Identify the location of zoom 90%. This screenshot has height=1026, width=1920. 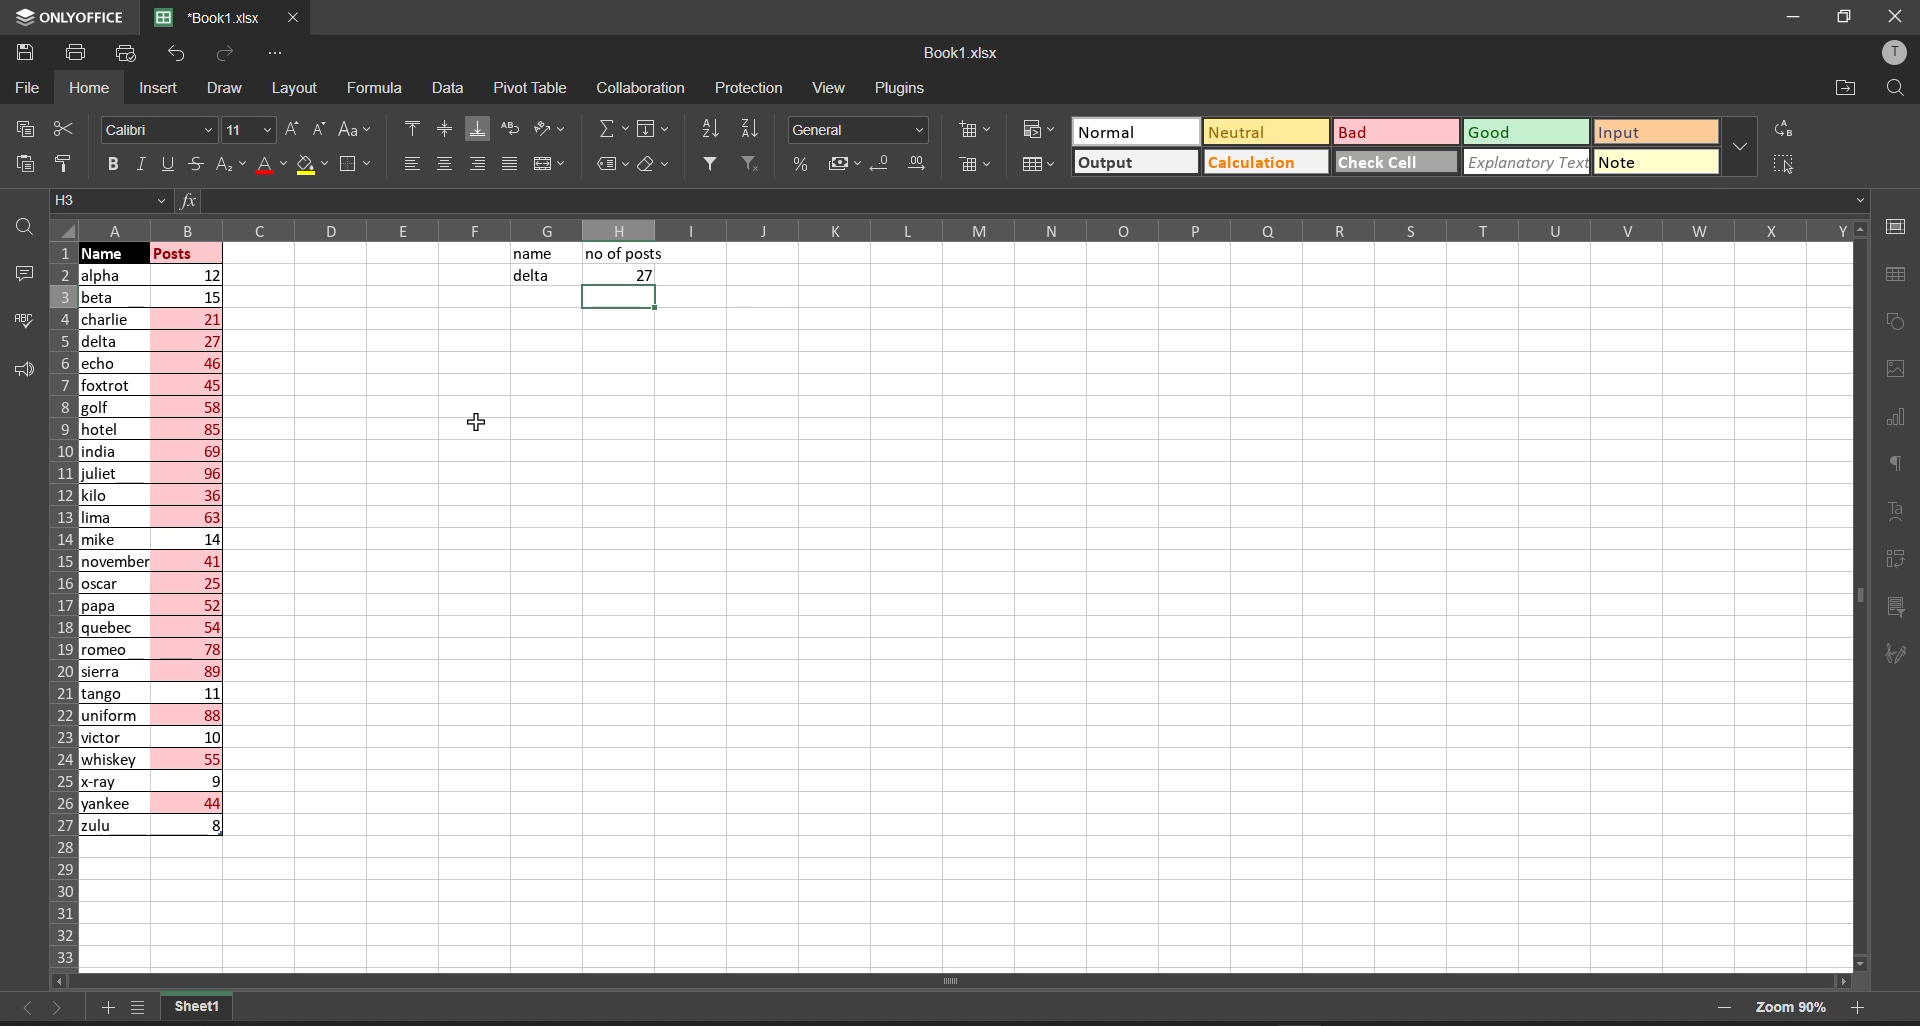
(1789, 1007).